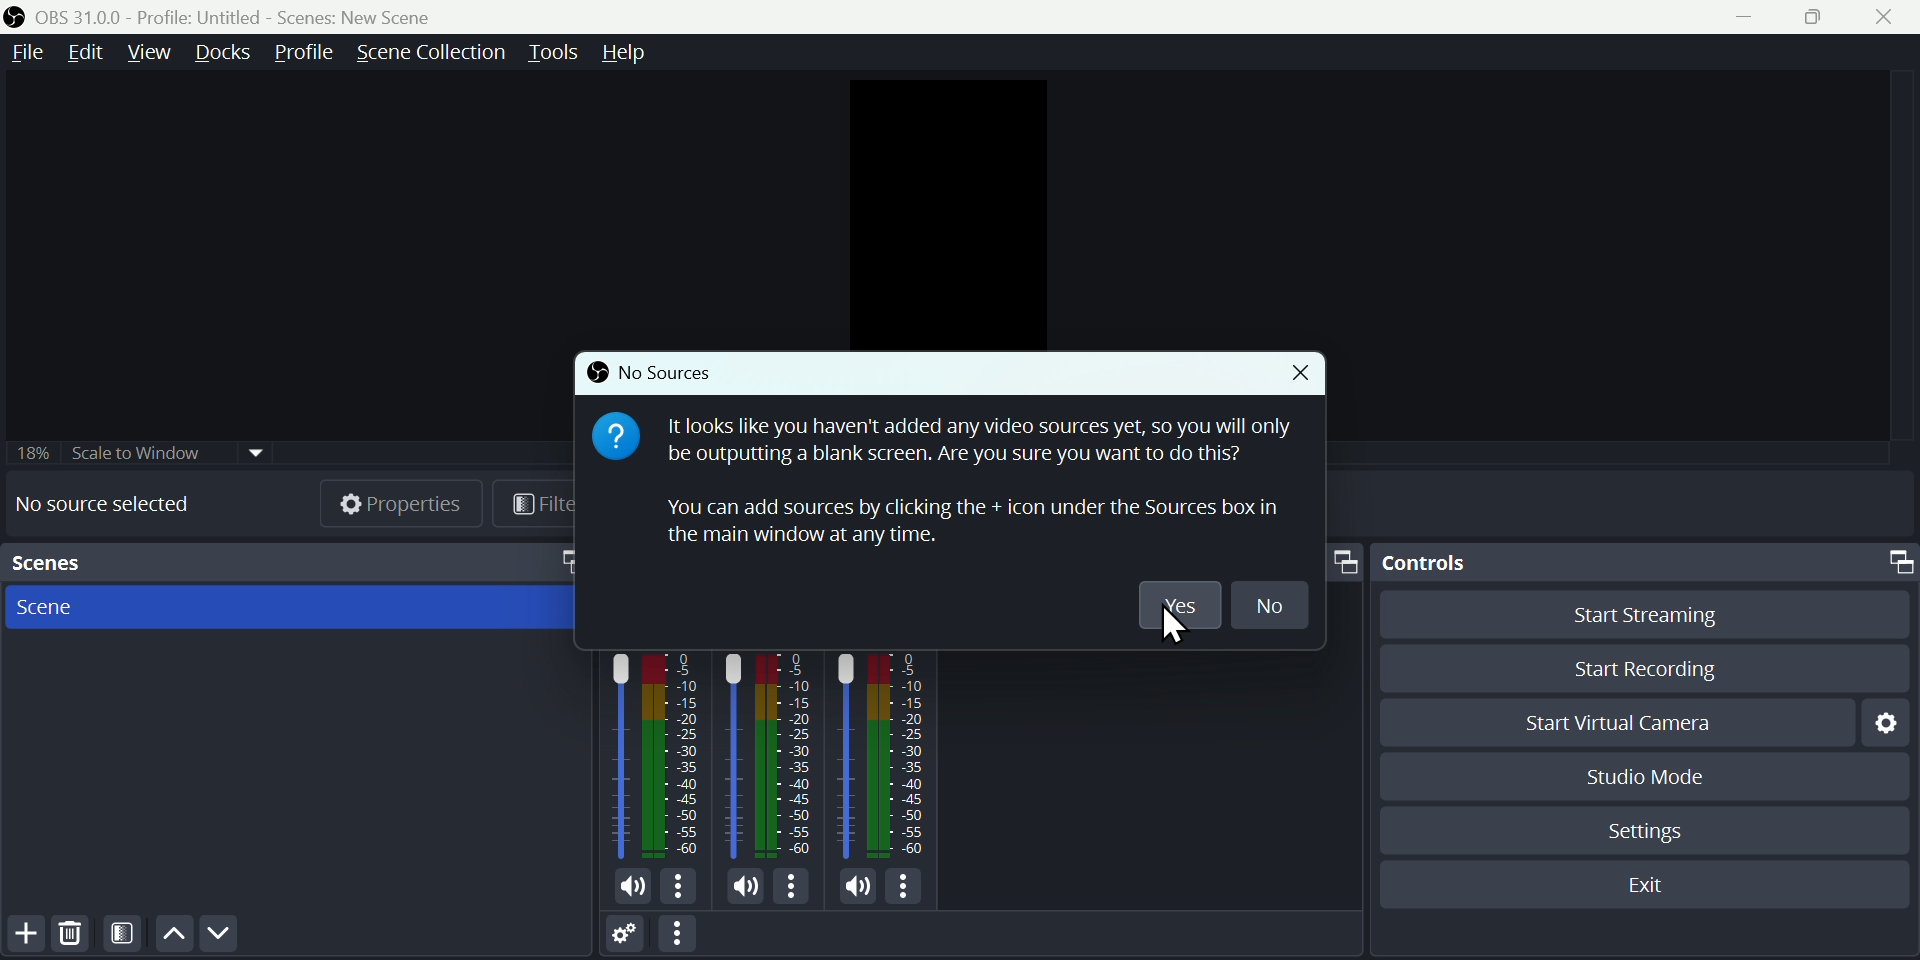 This screenshot has width=1920, height=960. I want to click on Start streaming, so click(1635, 614).